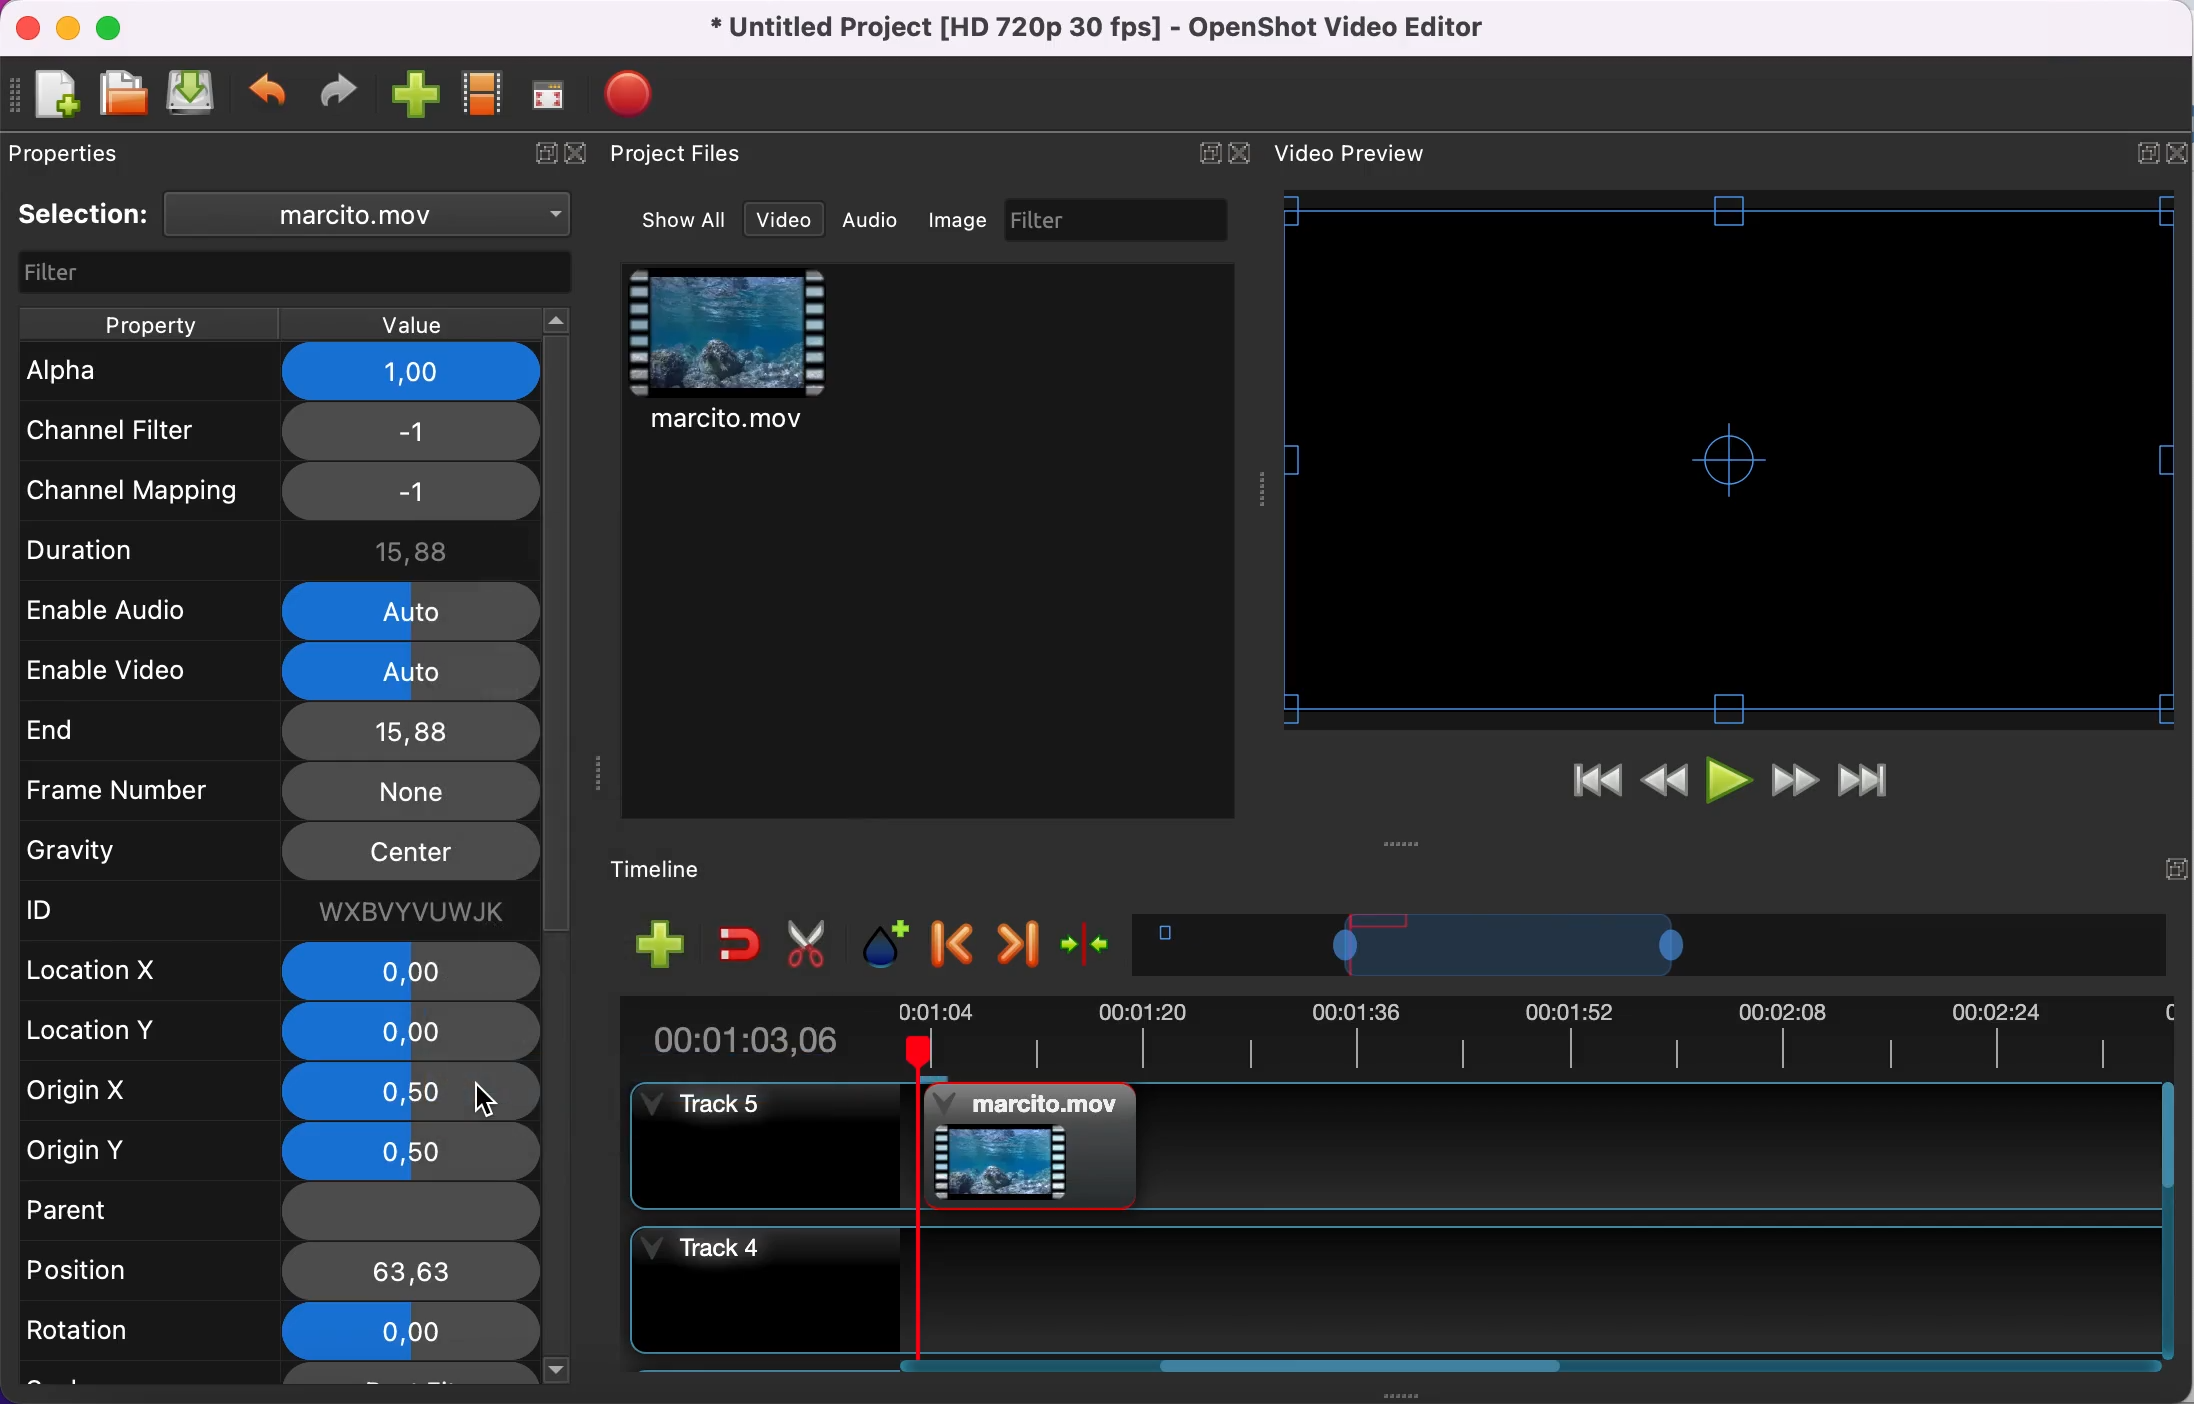  I want to click on close, so click(27, 29).